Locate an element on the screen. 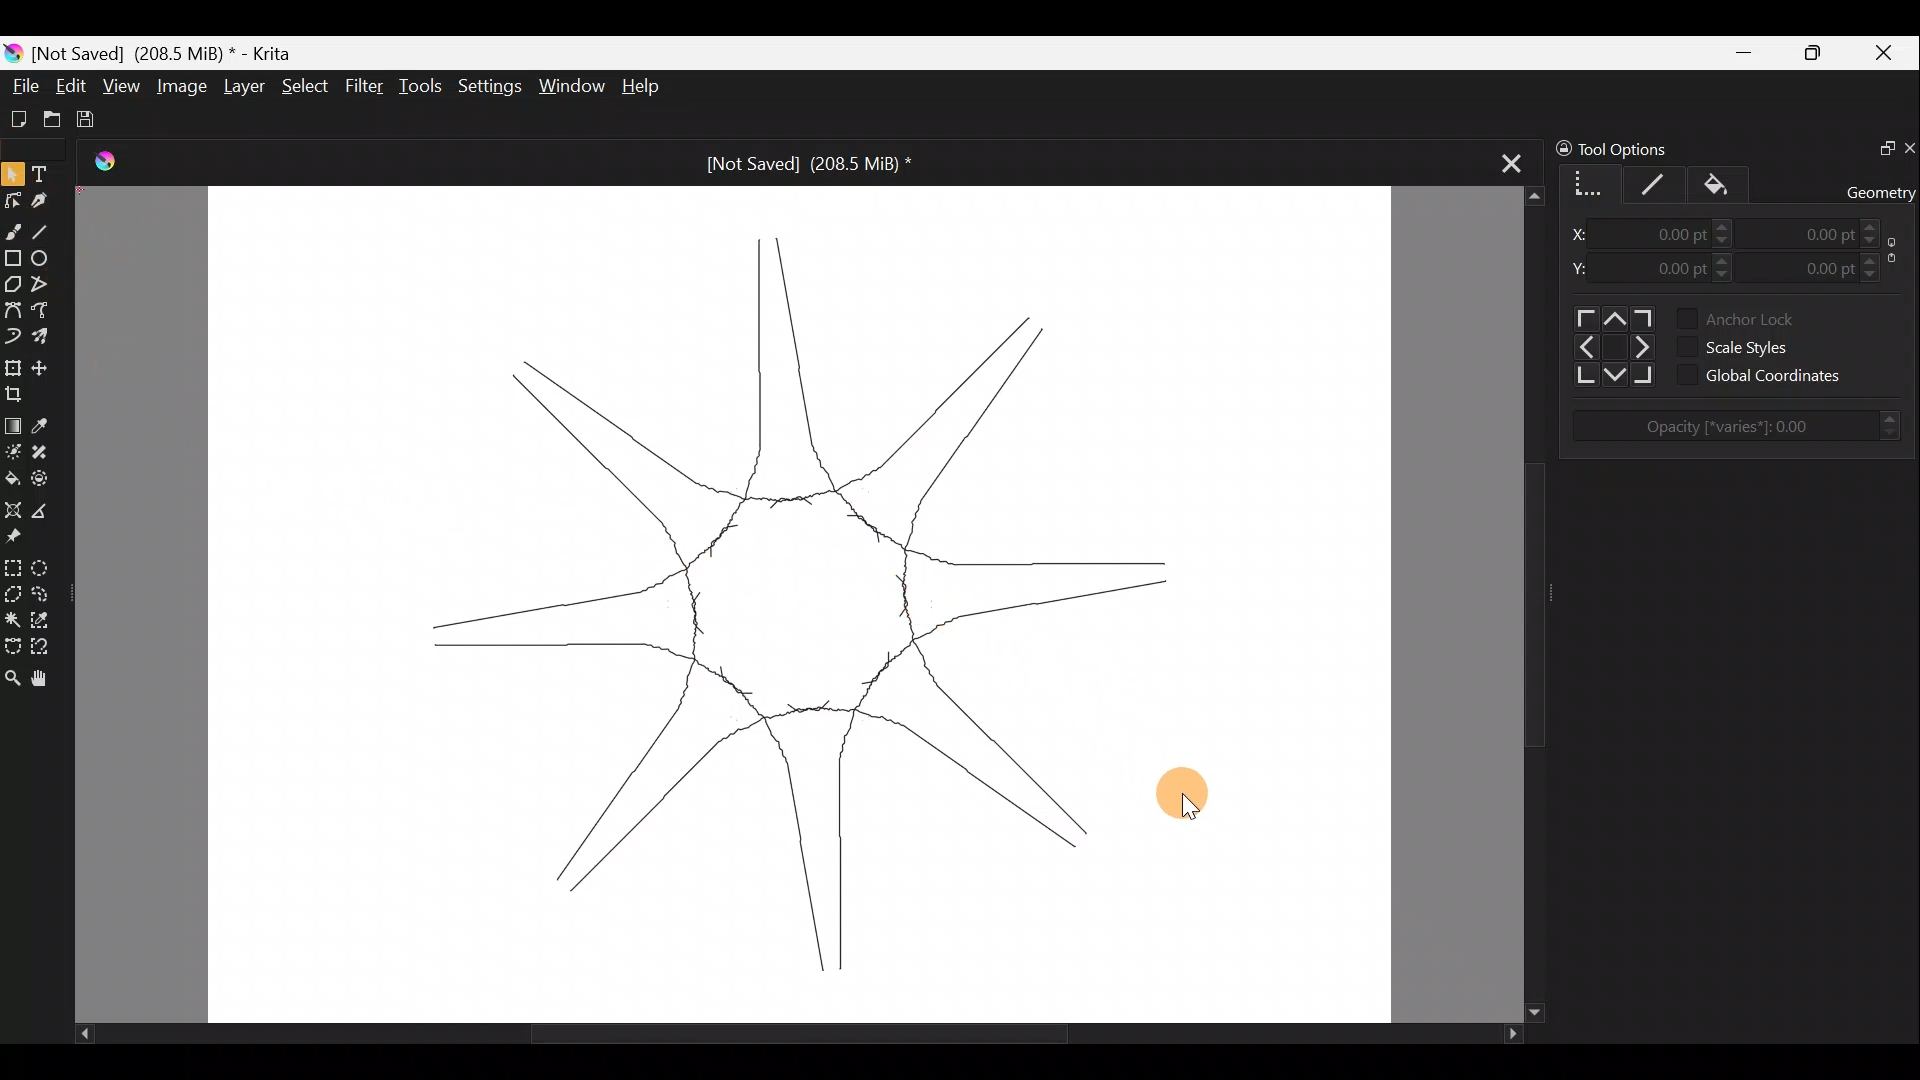  Zoom tool is located at coordinates (12, 681).